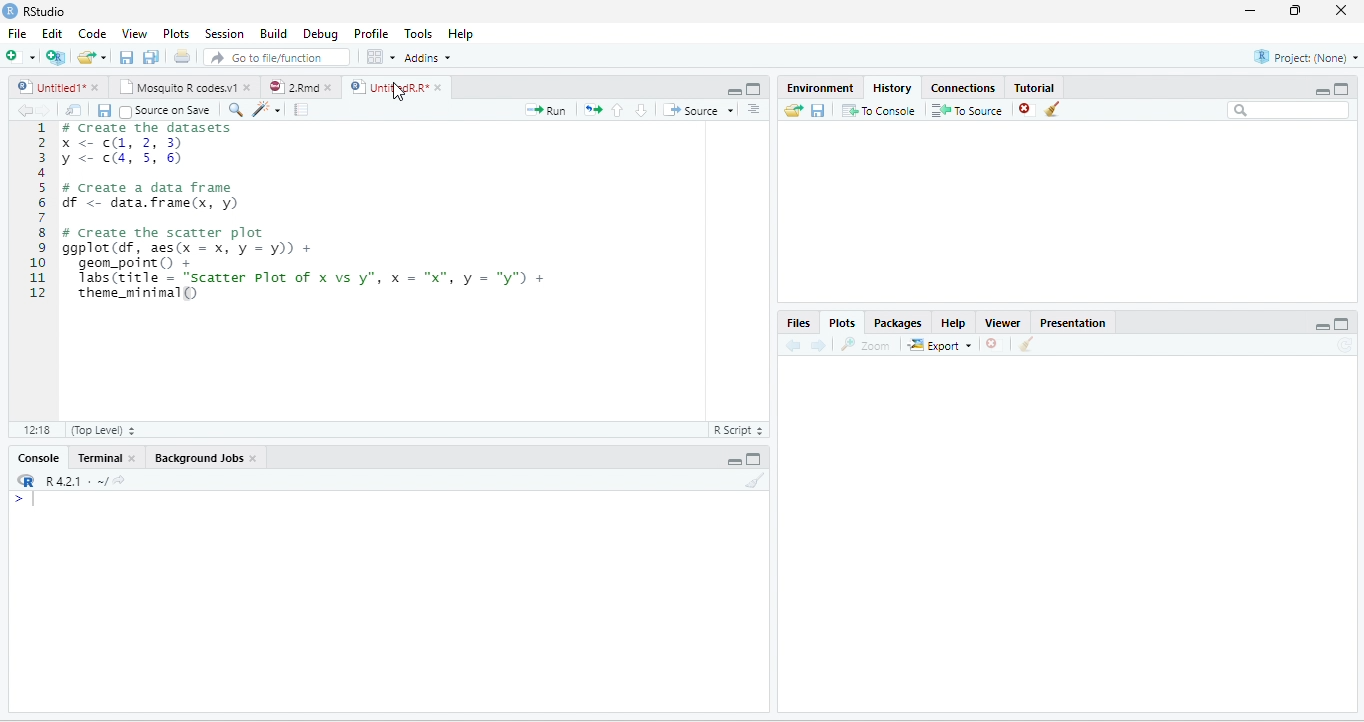 The height and width of the screenshot is (722, 1364). What do you see at coordinates (1251, 11) in the screenshot?
I see `minimize` at bounding box center [1251, 11].